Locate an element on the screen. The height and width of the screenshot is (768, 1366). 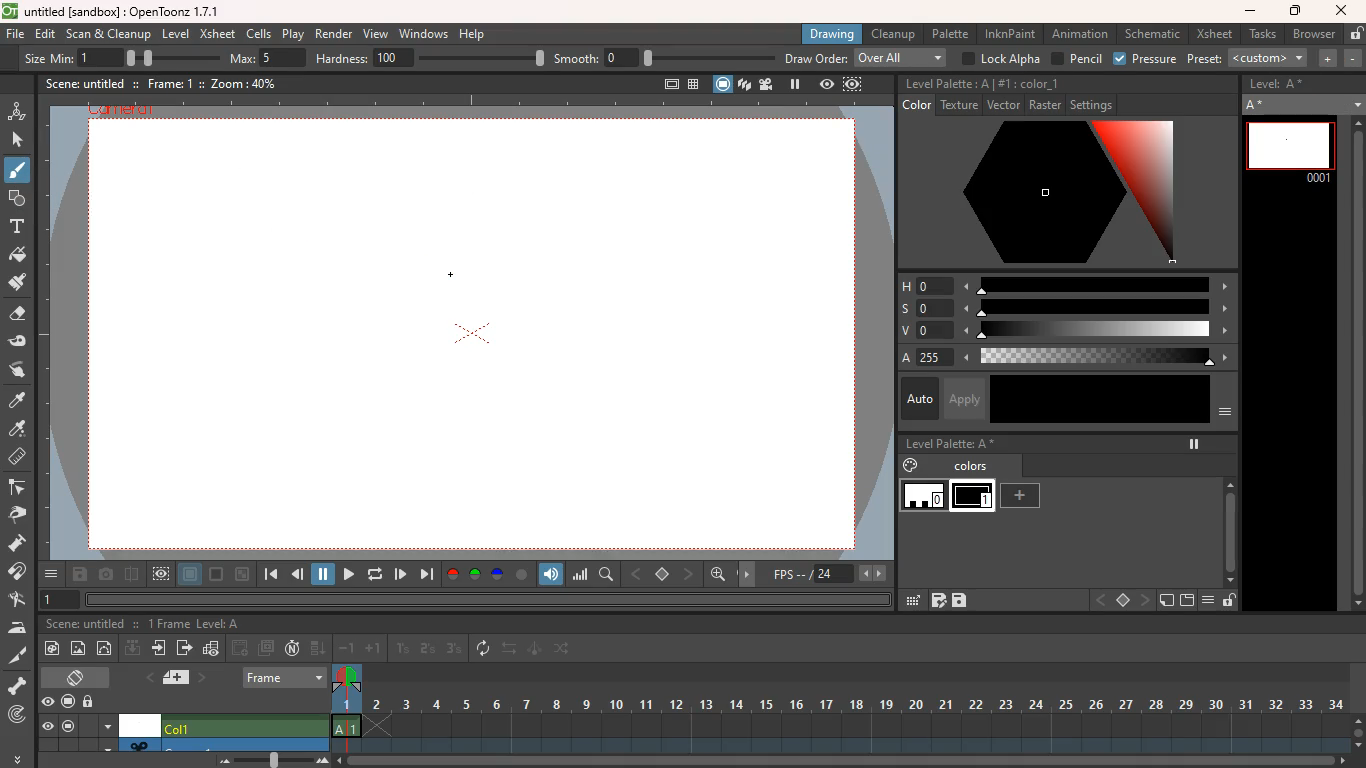
menu is located at coordinates (1224, 416).